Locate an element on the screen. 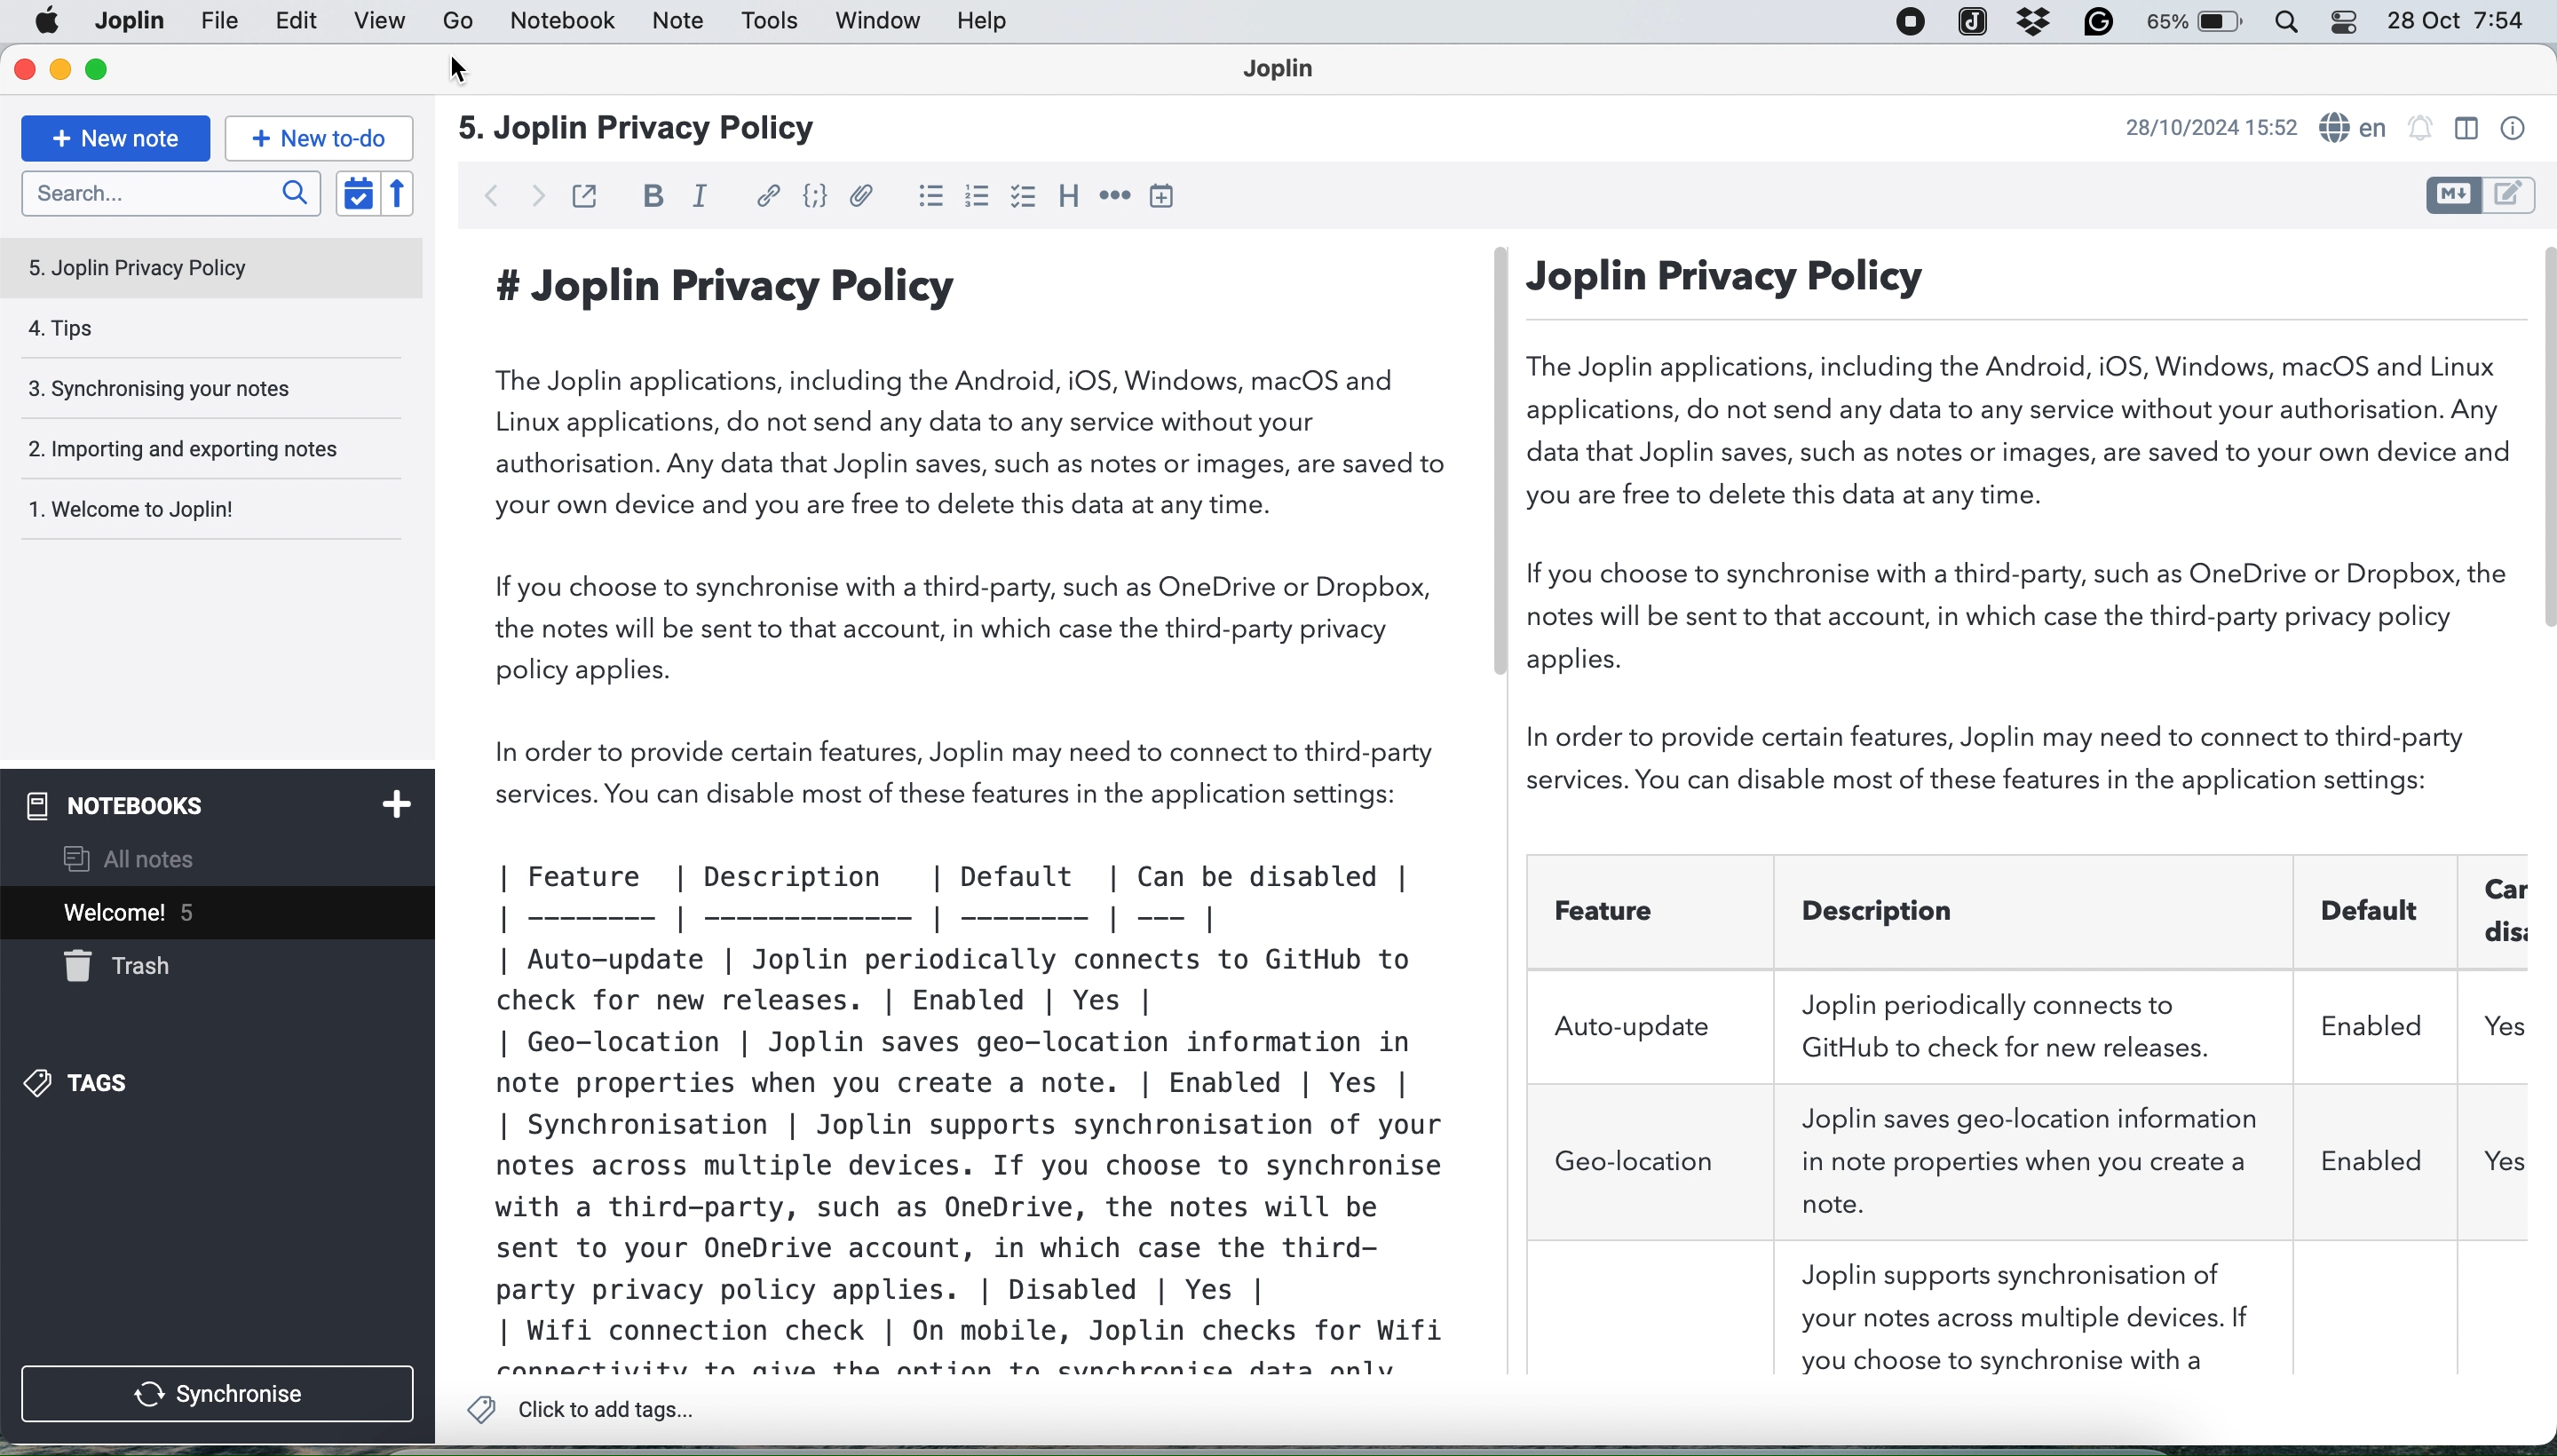 This screenshot has width=2557, height=1456.  Joplin Privacy Policy The Joplin applications, including the Android, iOS, Windows, macOS and Linux applications, do not send any data to any service without your authorisation. Any data that Joplin saves, such as notes or images, are saved to your own device and you are free to delete this data at any time. If you choose to synchronise with a third-party, such as OneDrive or Dropbox, the notes will be sent to that account, in which case the third-party privacy policy applies. In order to provide certain features, Joplin may need to connect to third-party services. You can disable most of these features in the application settings: Feature Description Joplin periodically connects to Auto-update GitHub to check for new releases. Joplin saves geo-location information Geo-location in note properties when you create a note. is located at coordinates (2027, 806).